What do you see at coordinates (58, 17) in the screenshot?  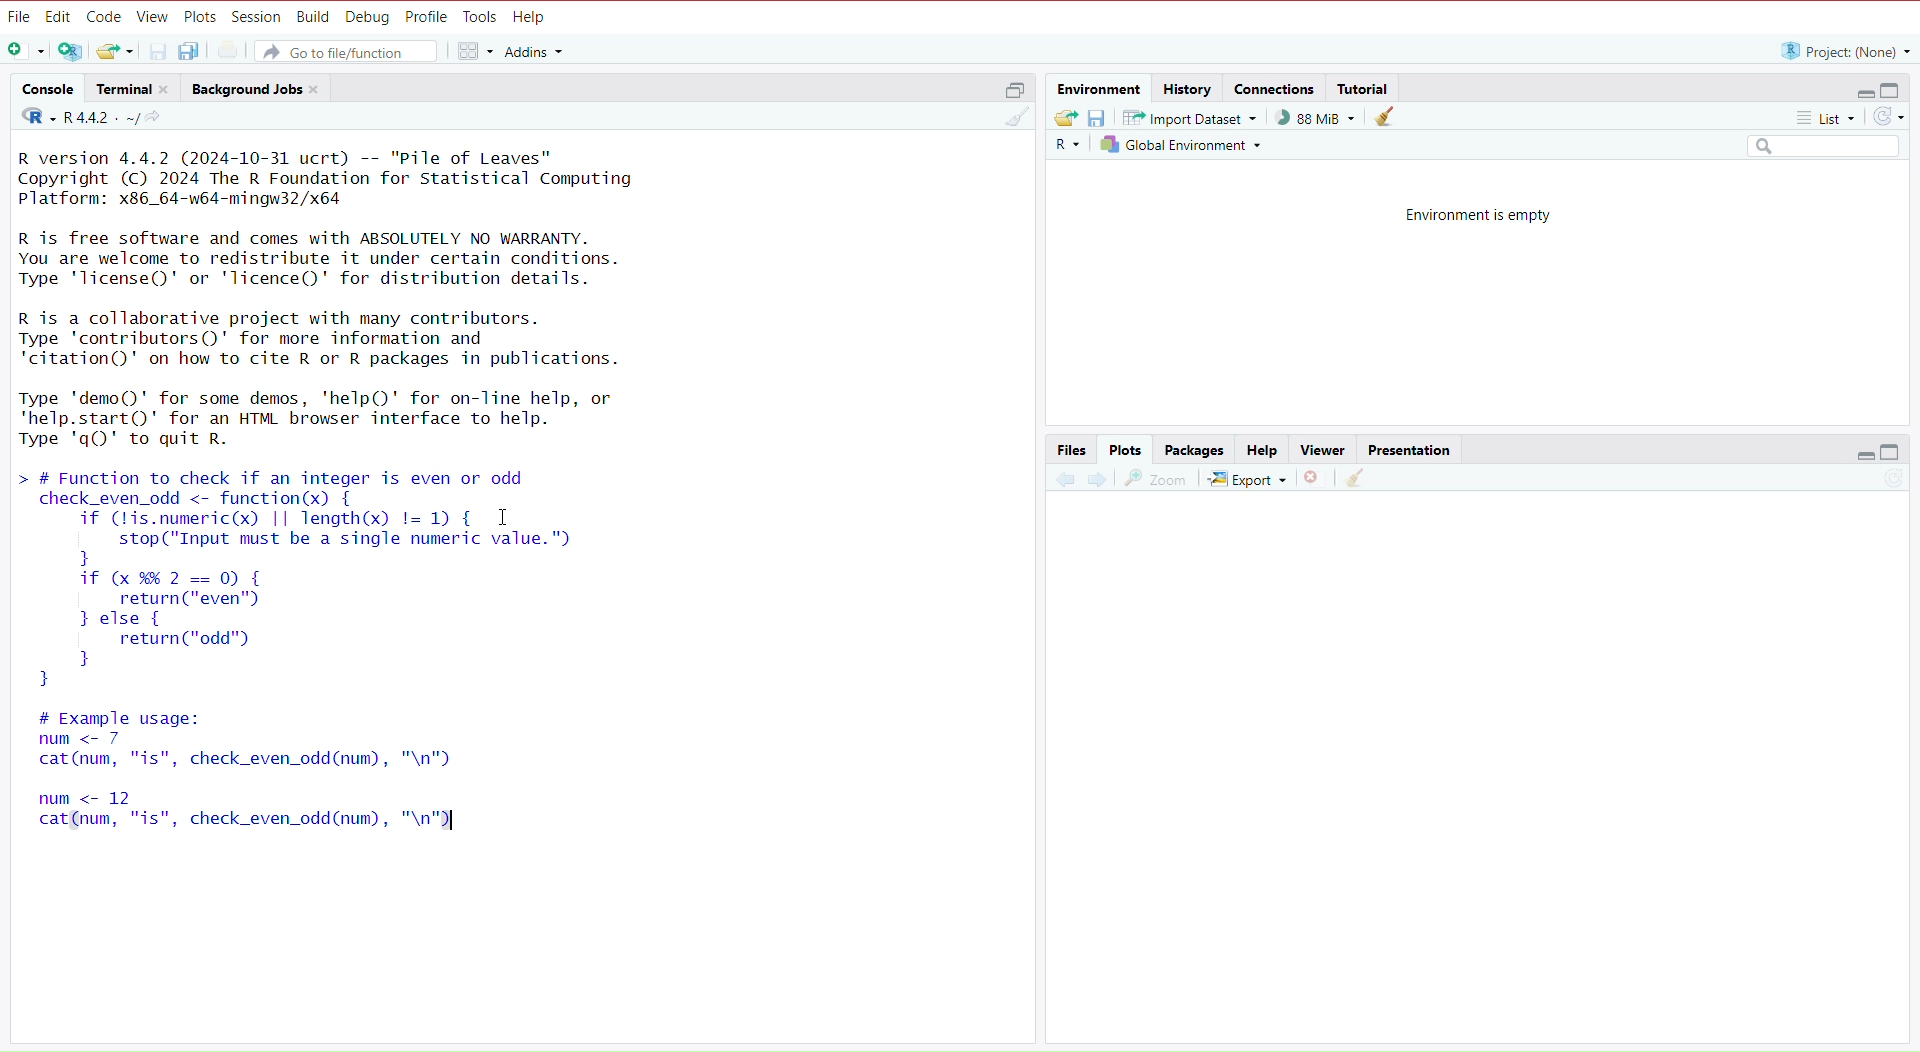 I see `edit` at bounding box center [58, 17].